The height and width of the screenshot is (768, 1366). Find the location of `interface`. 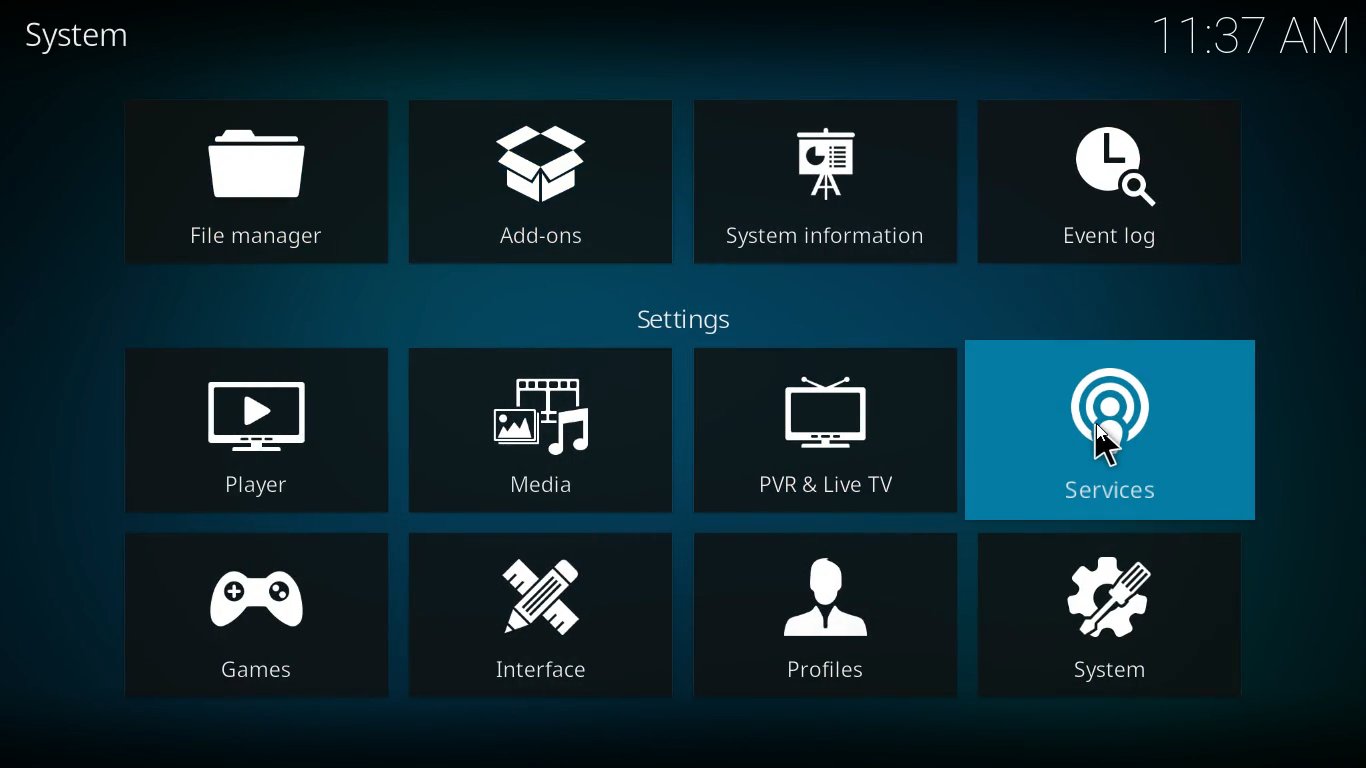

interface is located at coordinates (543, 618).